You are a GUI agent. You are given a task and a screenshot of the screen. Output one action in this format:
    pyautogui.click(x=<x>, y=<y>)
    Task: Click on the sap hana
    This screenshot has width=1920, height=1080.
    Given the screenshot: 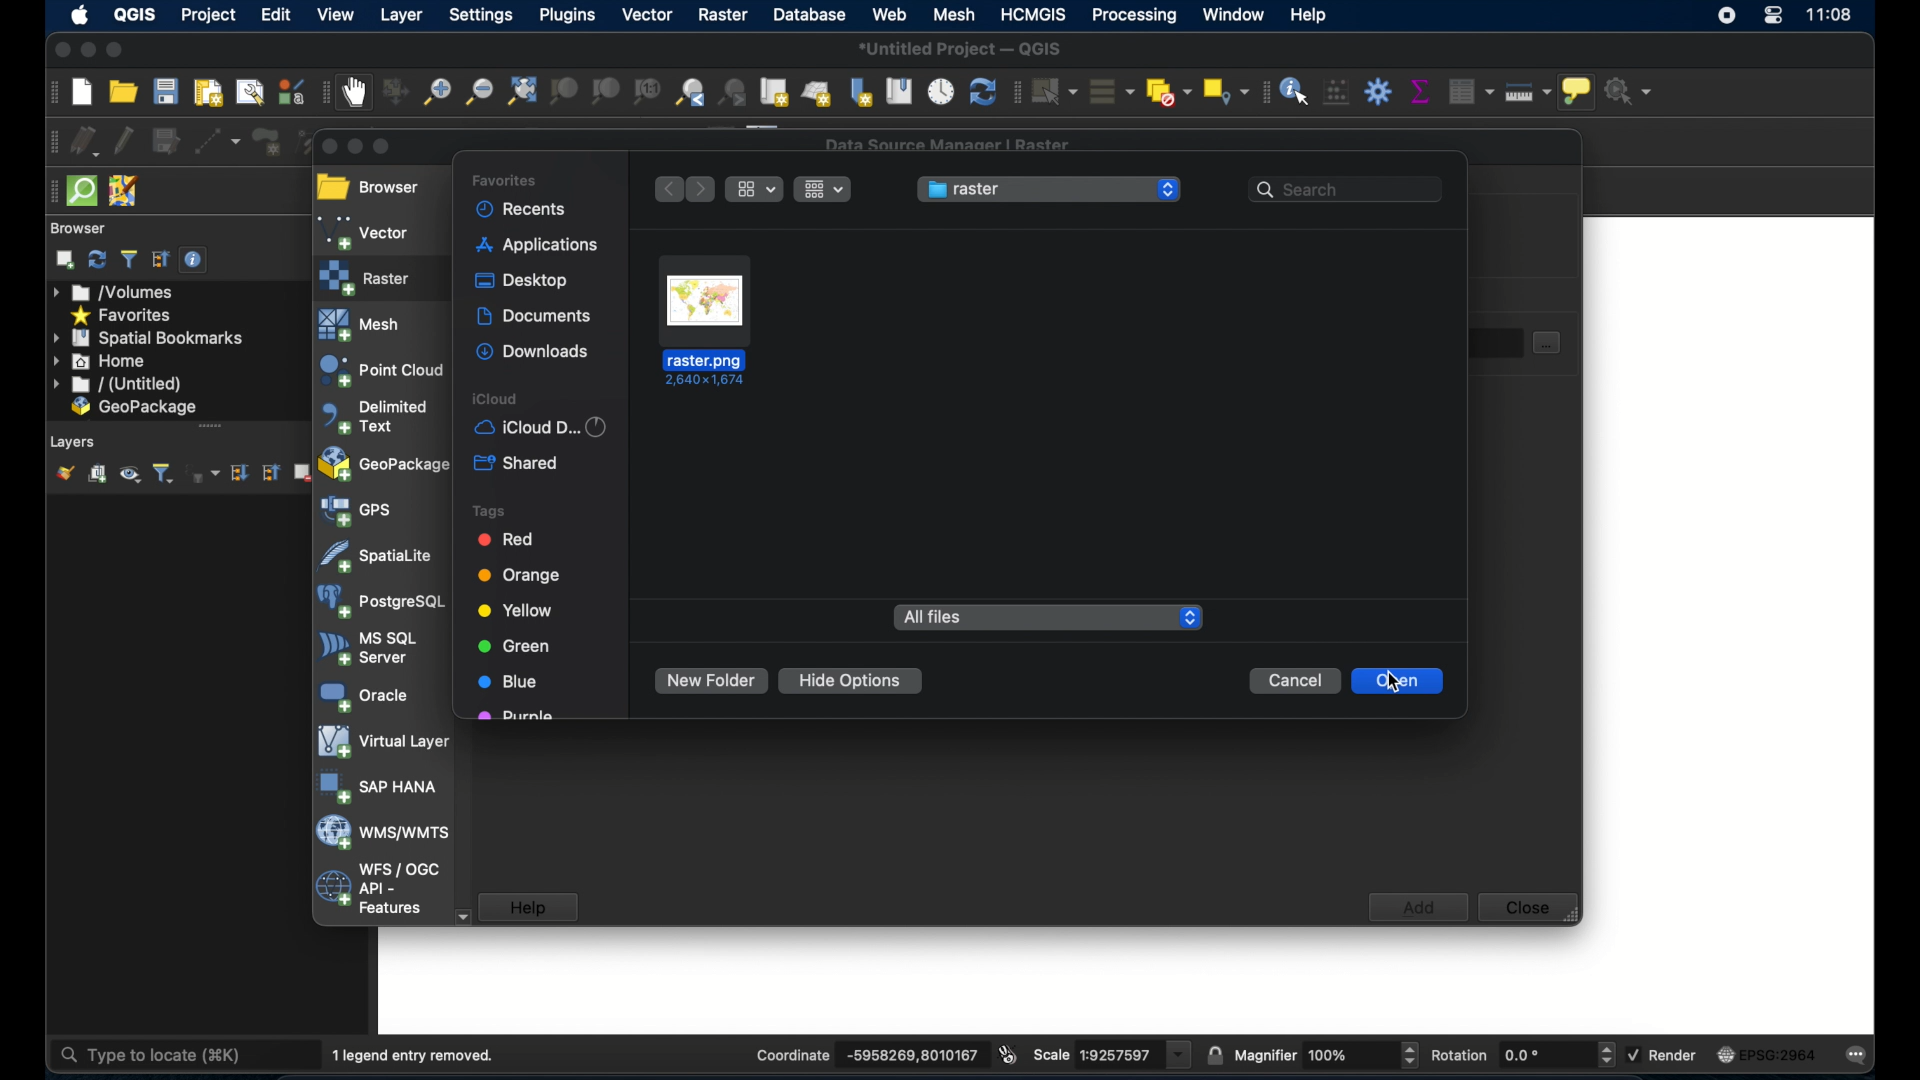 What is the action you would take?
    pyautogui.click(x=380, y=786)
    